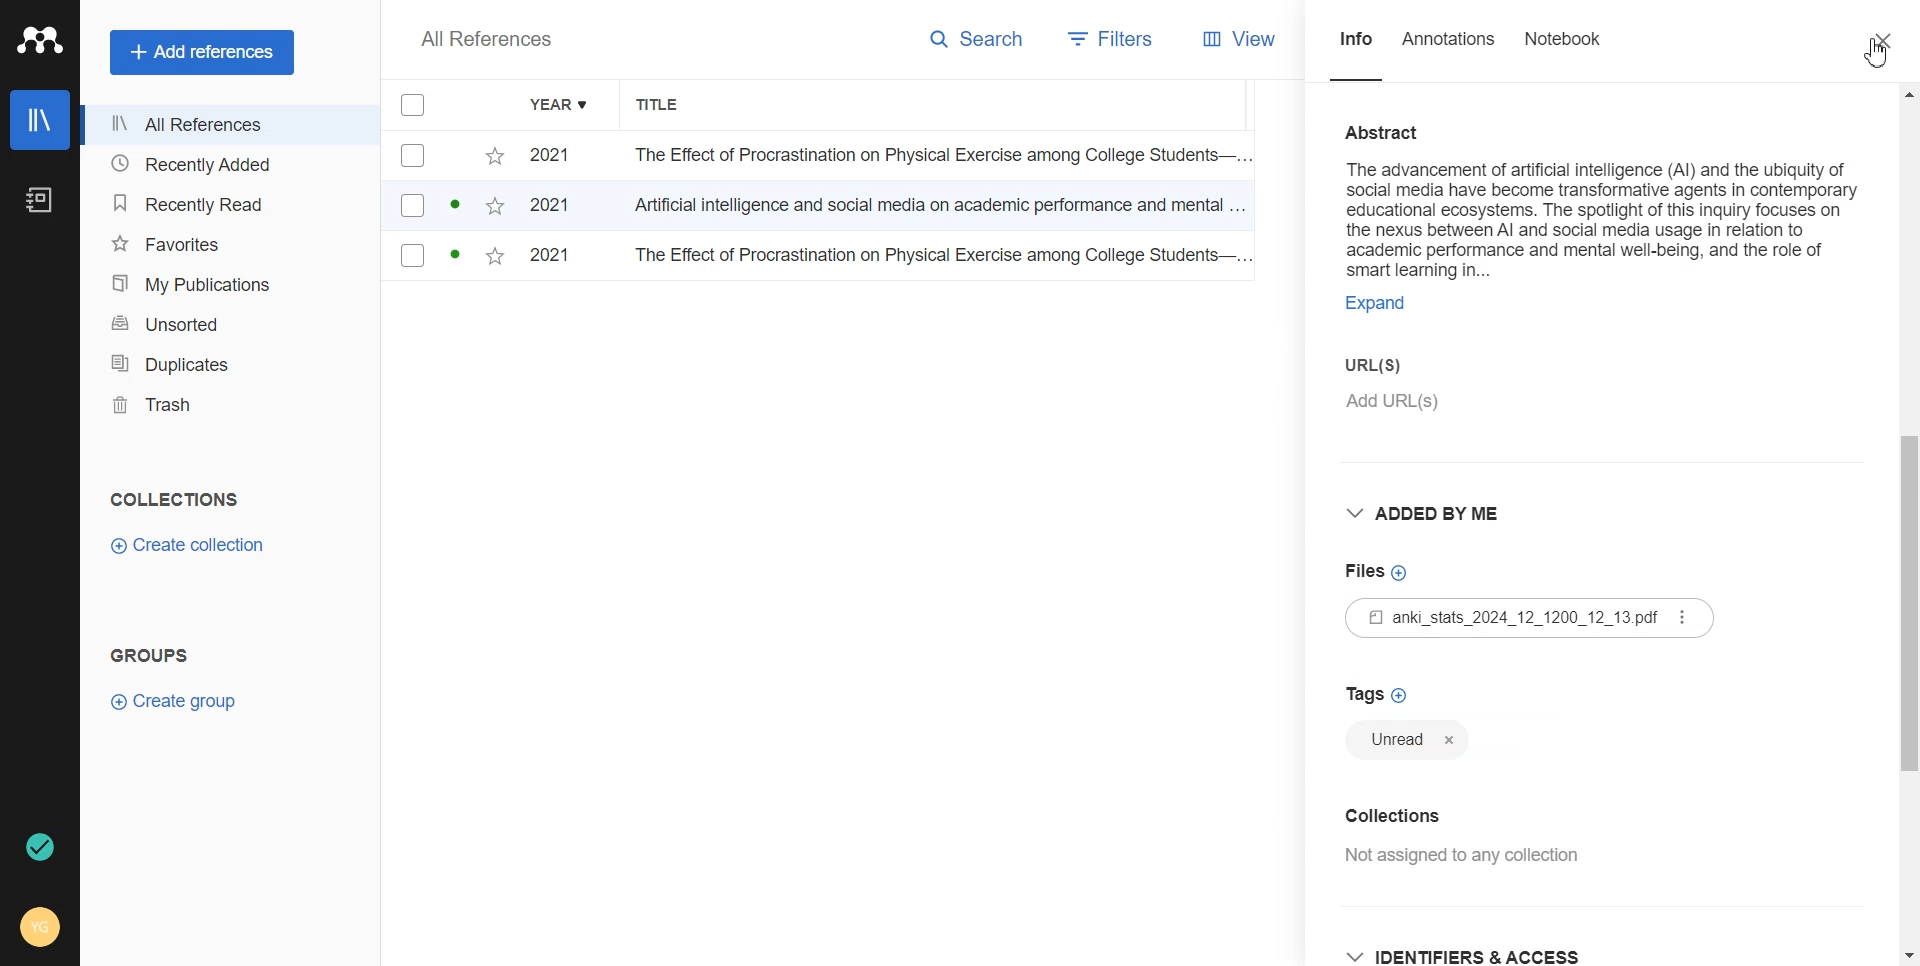 This screenshot has height=966, width=1920. I want to click on Abstract on the advancement of artificial intelligence (AI) and the ubiquity of social media have become transformative agents in contemporary educational ecosystems., so click(1602, 194).